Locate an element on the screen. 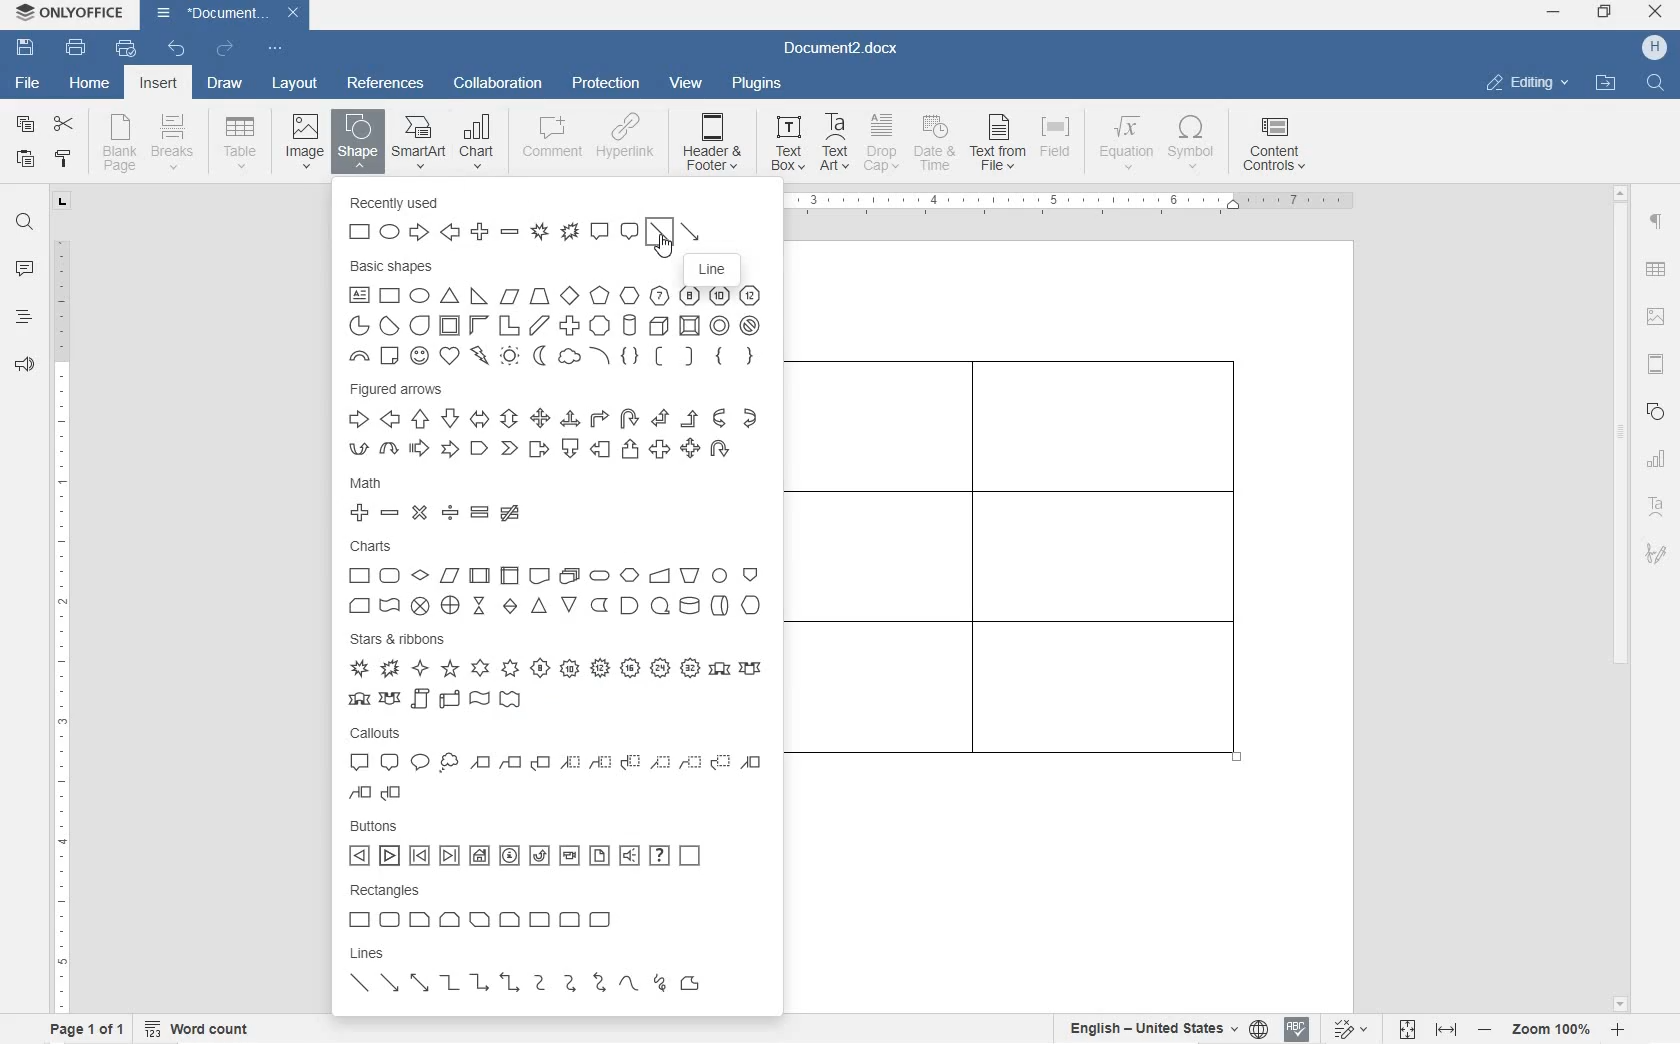 Image resolution: width=1680 pixels, height=1044 pixels. quick print is located at coordinates (126, 48).